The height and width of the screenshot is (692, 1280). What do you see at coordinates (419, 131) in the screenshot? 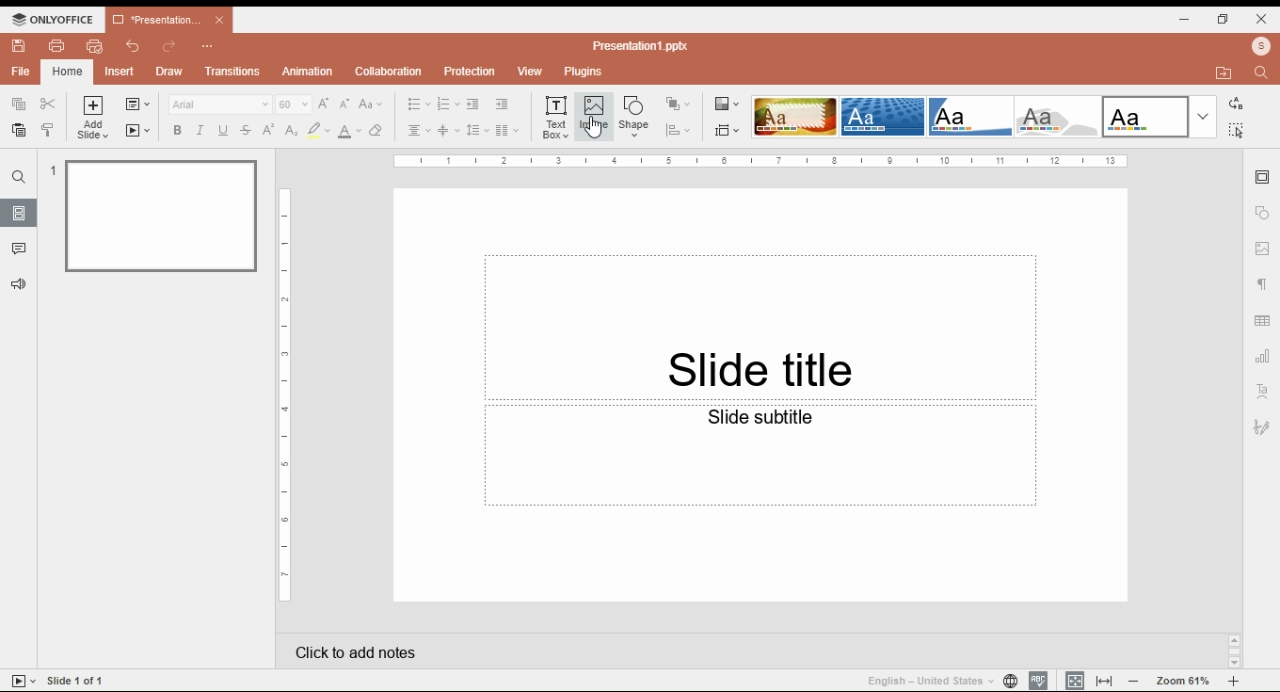
I see `horizontal alignment` at bounding box center [419, 131].